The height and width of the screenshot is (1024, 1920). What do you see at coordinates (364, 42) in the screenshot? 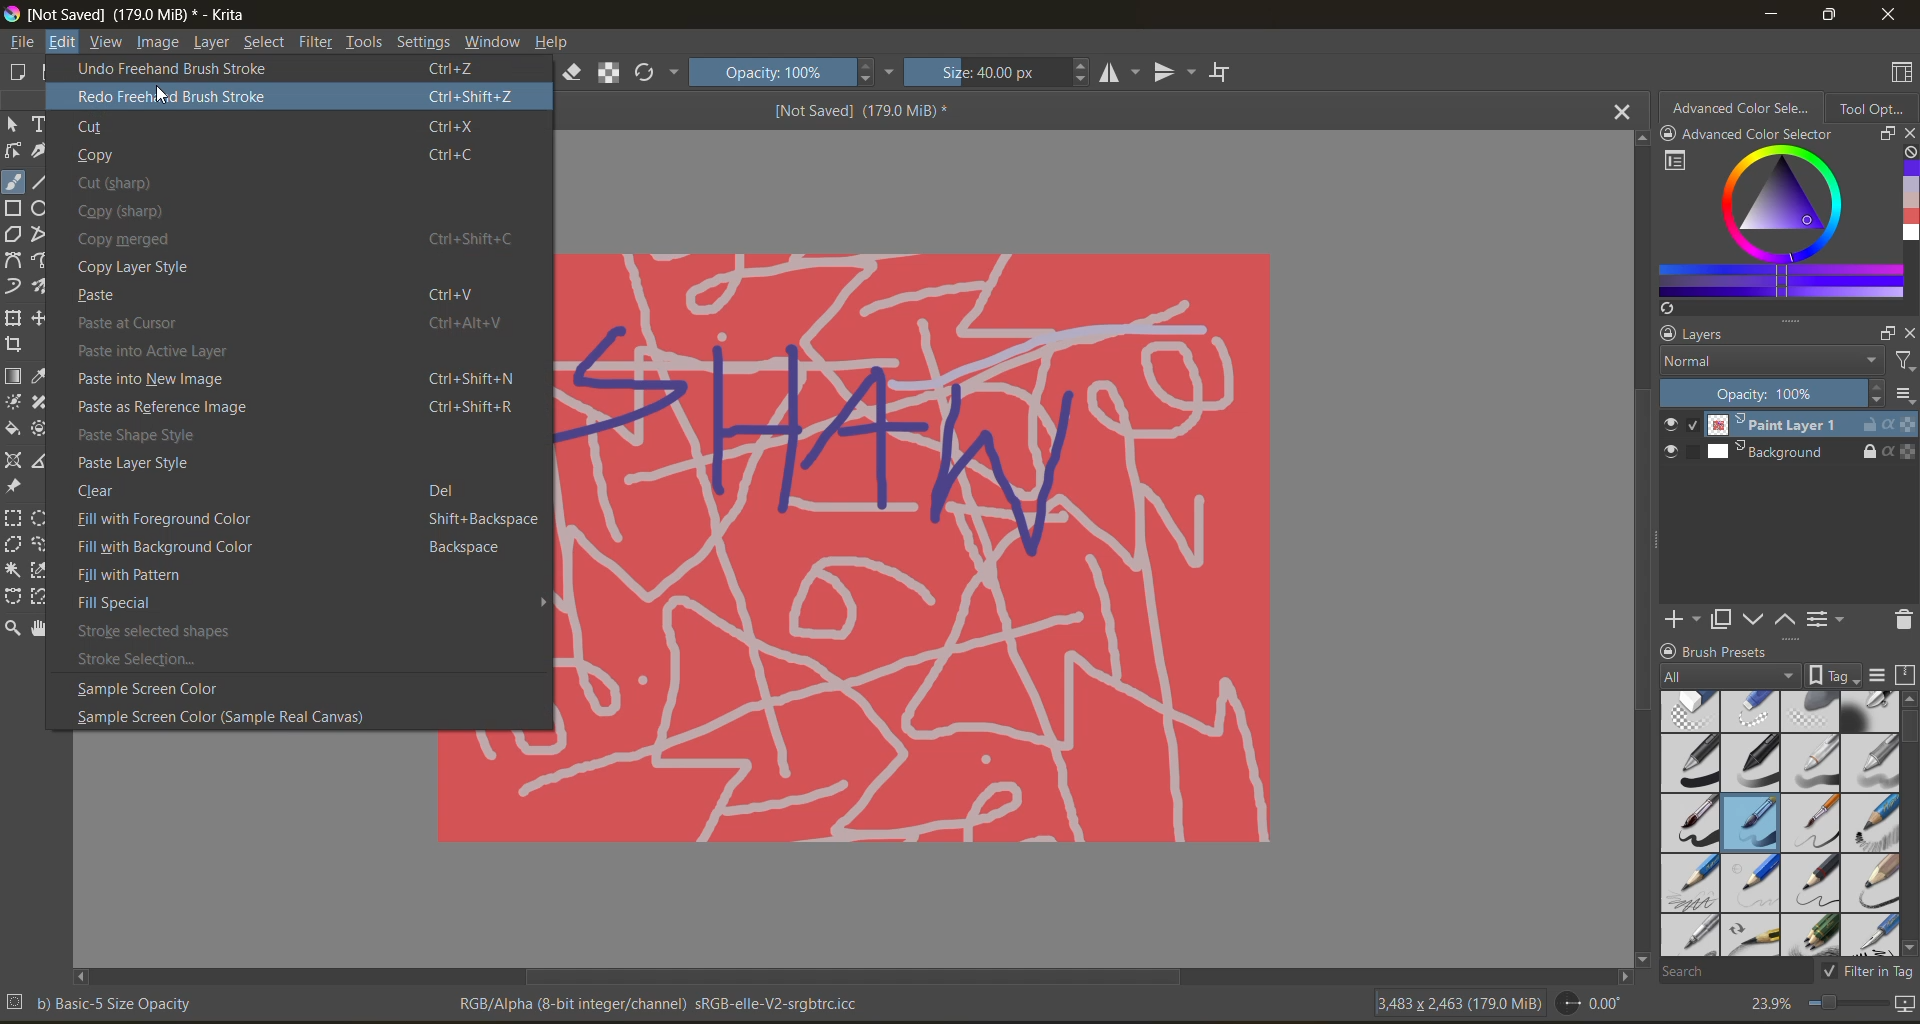
I see `tools` at bounding box center [364, 42].